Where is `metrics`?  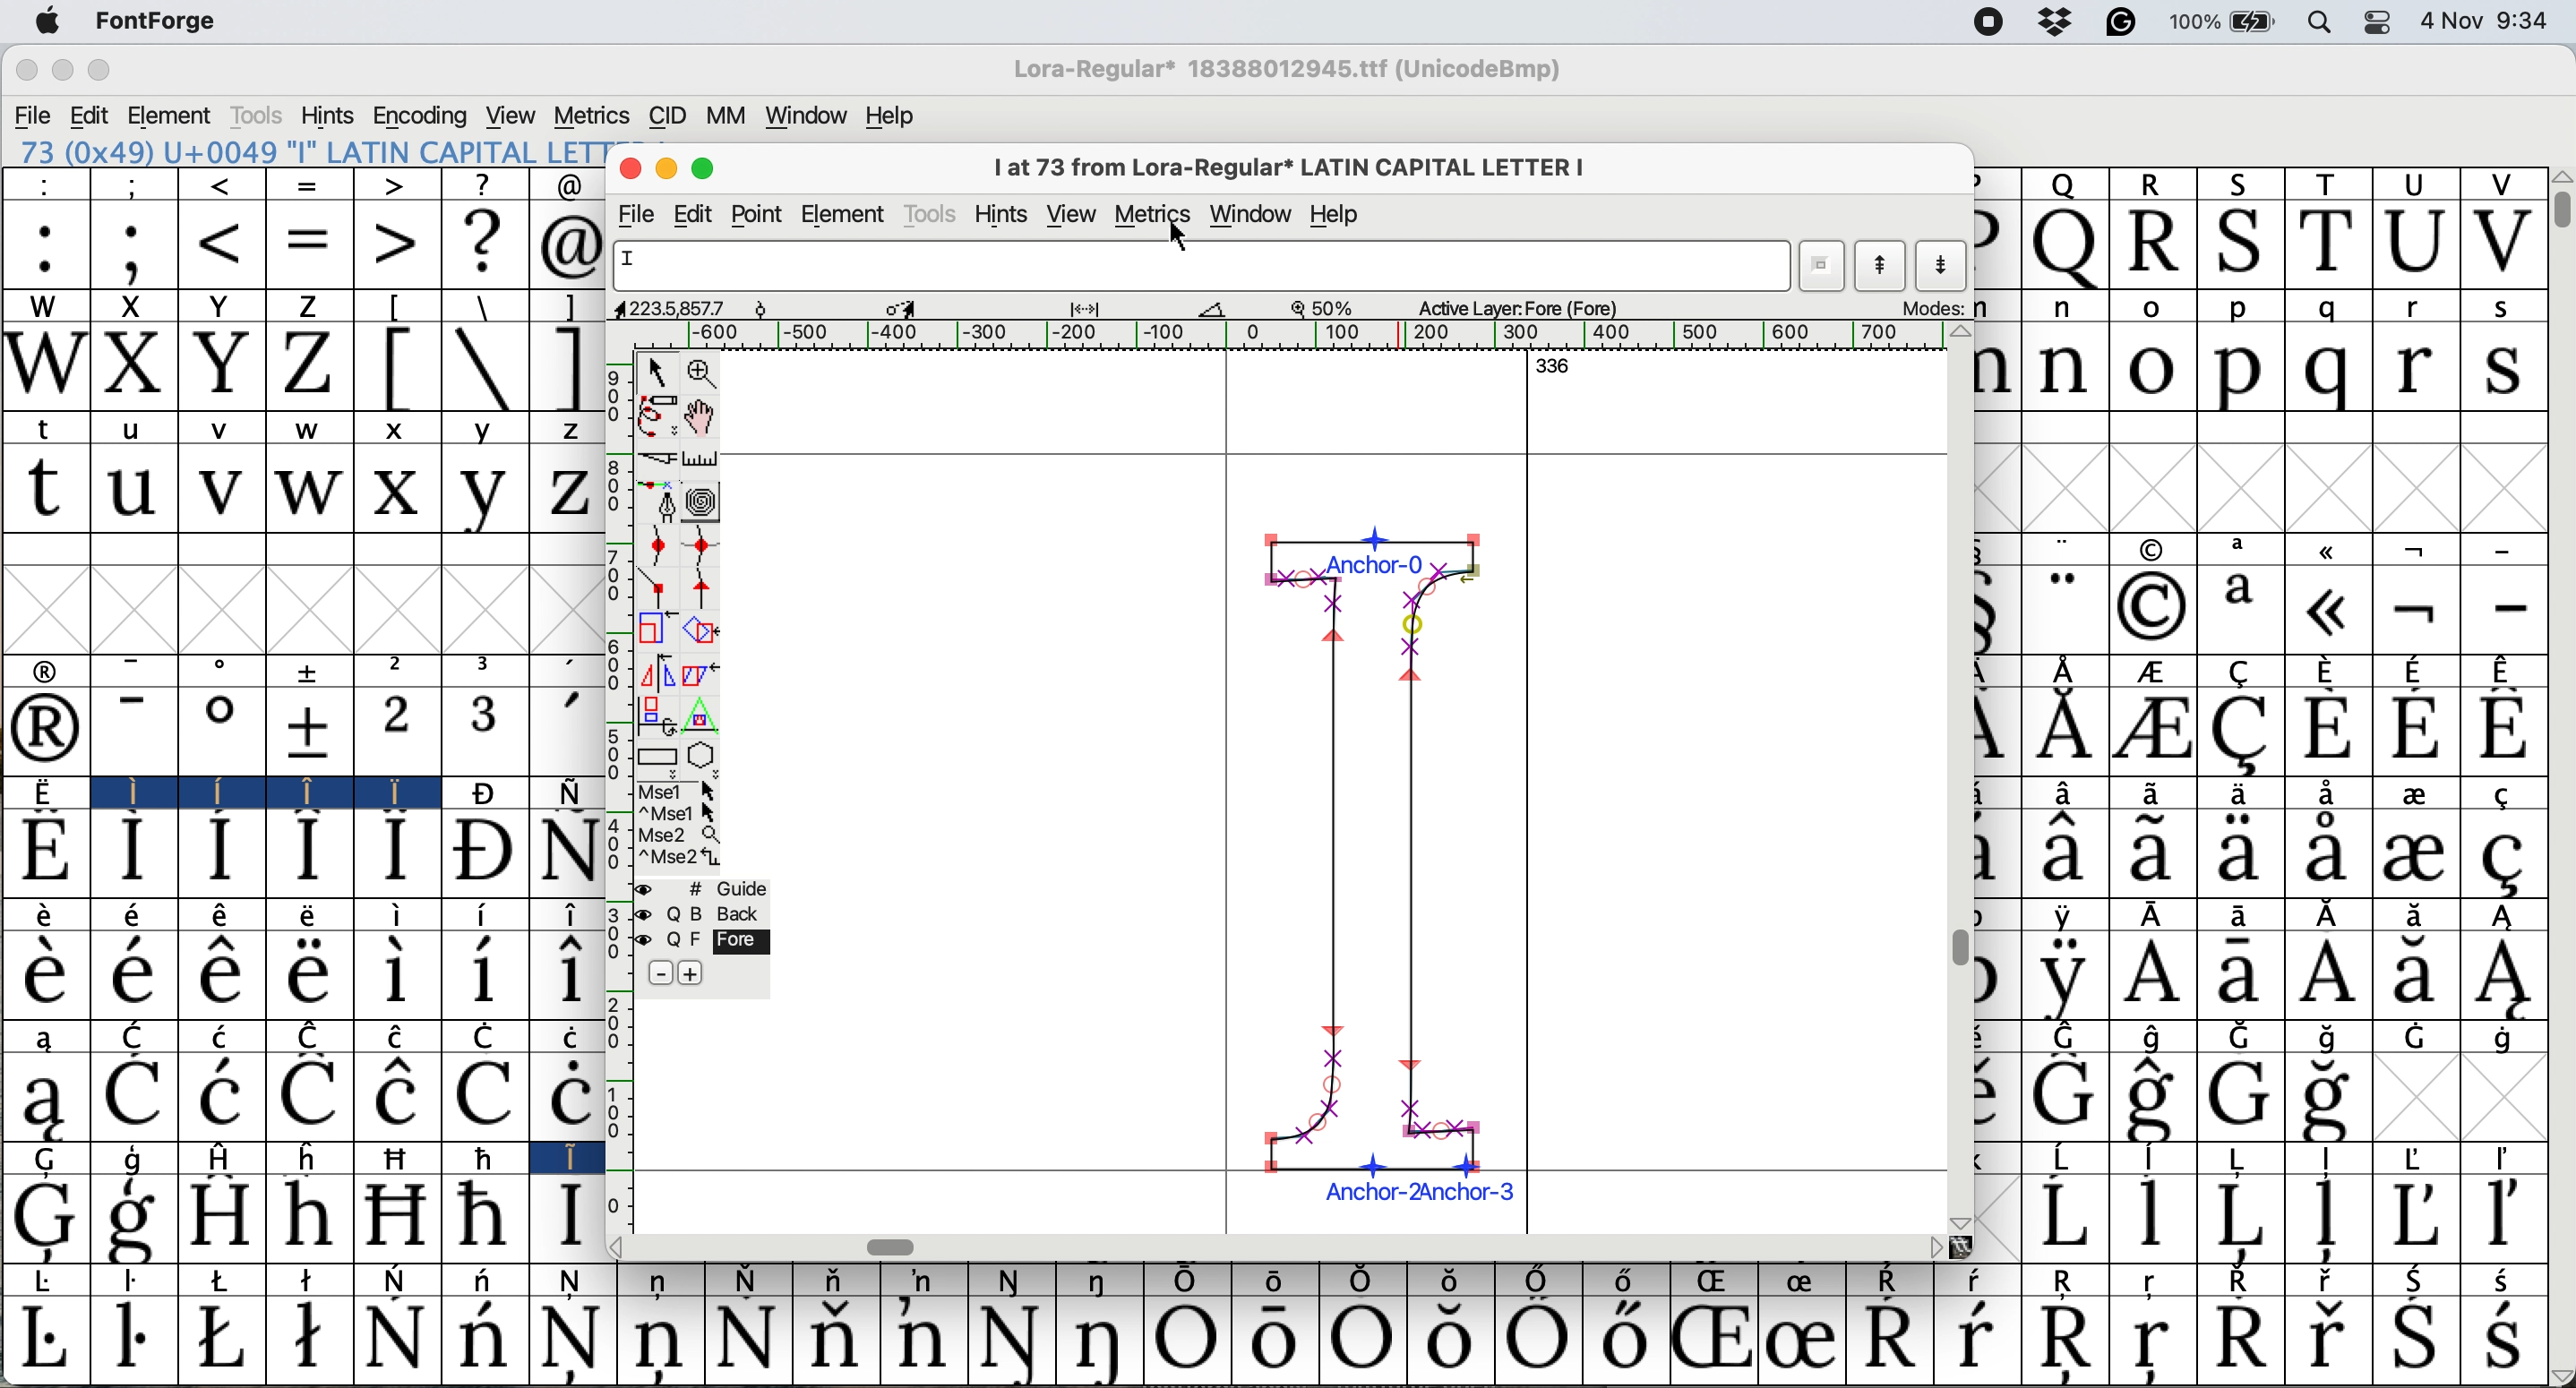 metrics is located at coordinates (1154, 211).